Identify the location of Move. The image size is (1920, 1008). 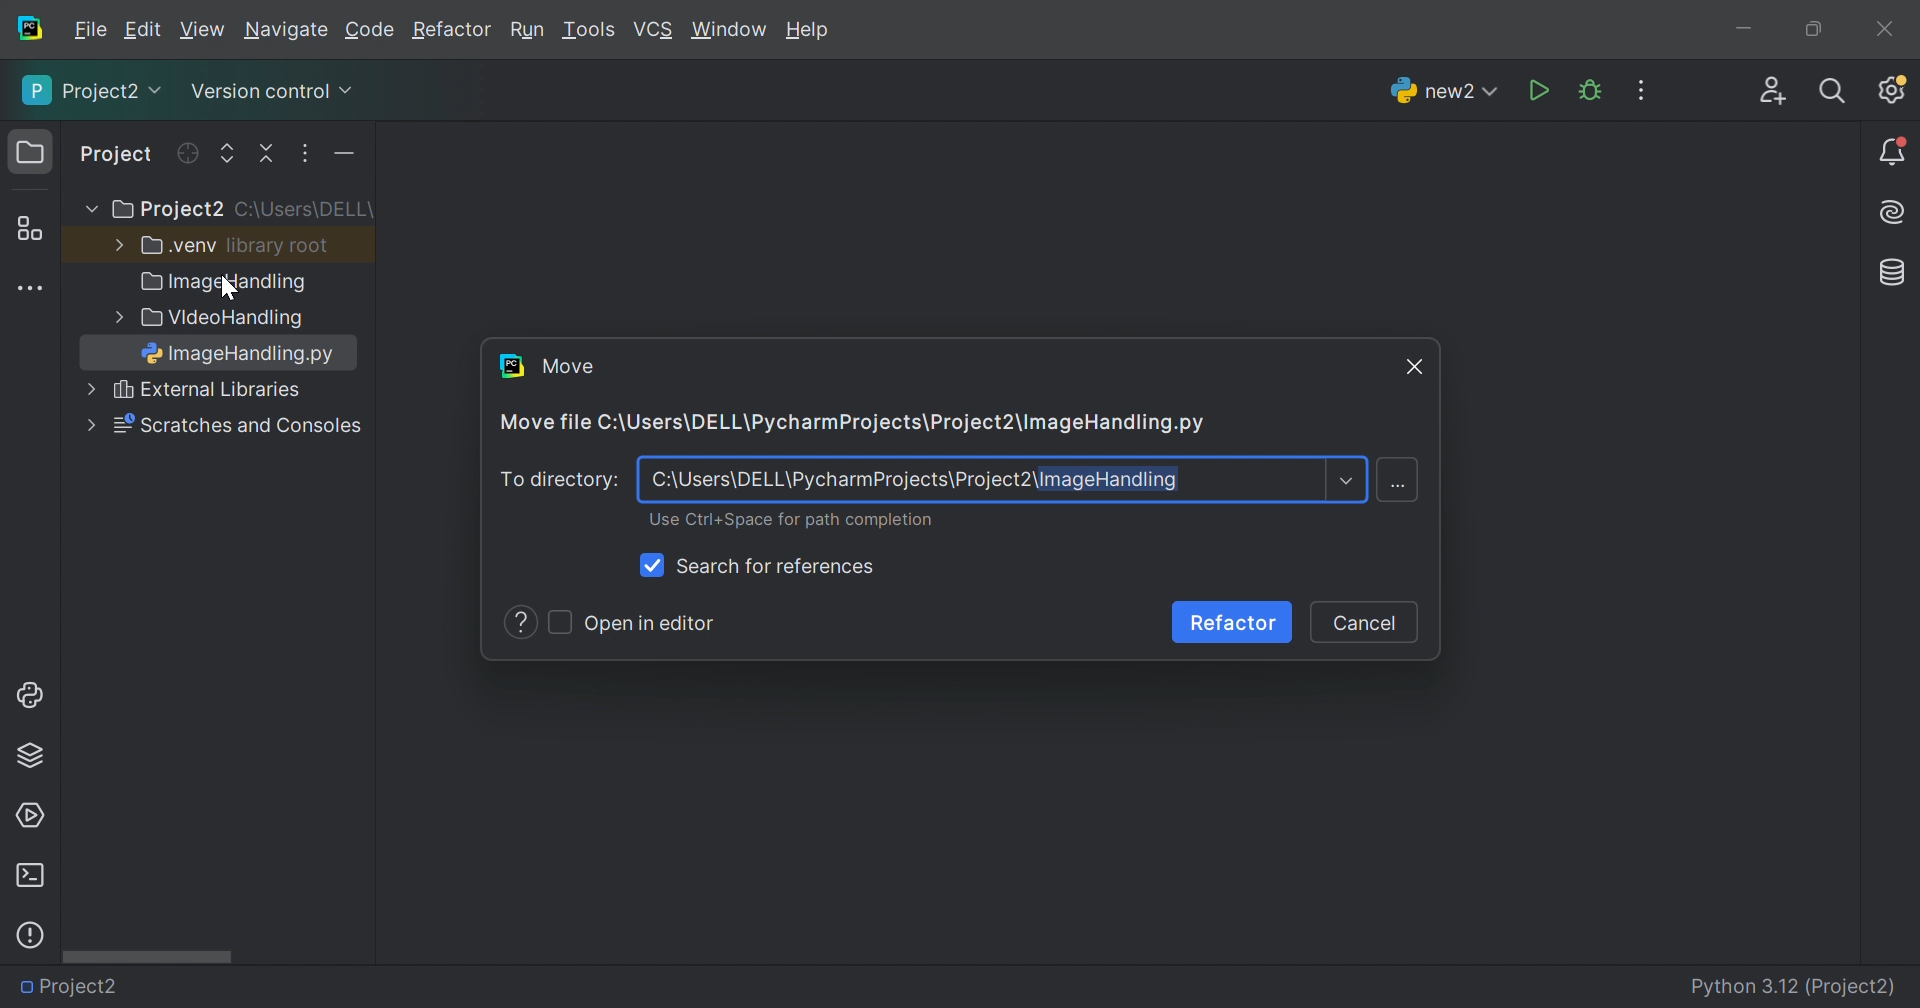
(569, 366).